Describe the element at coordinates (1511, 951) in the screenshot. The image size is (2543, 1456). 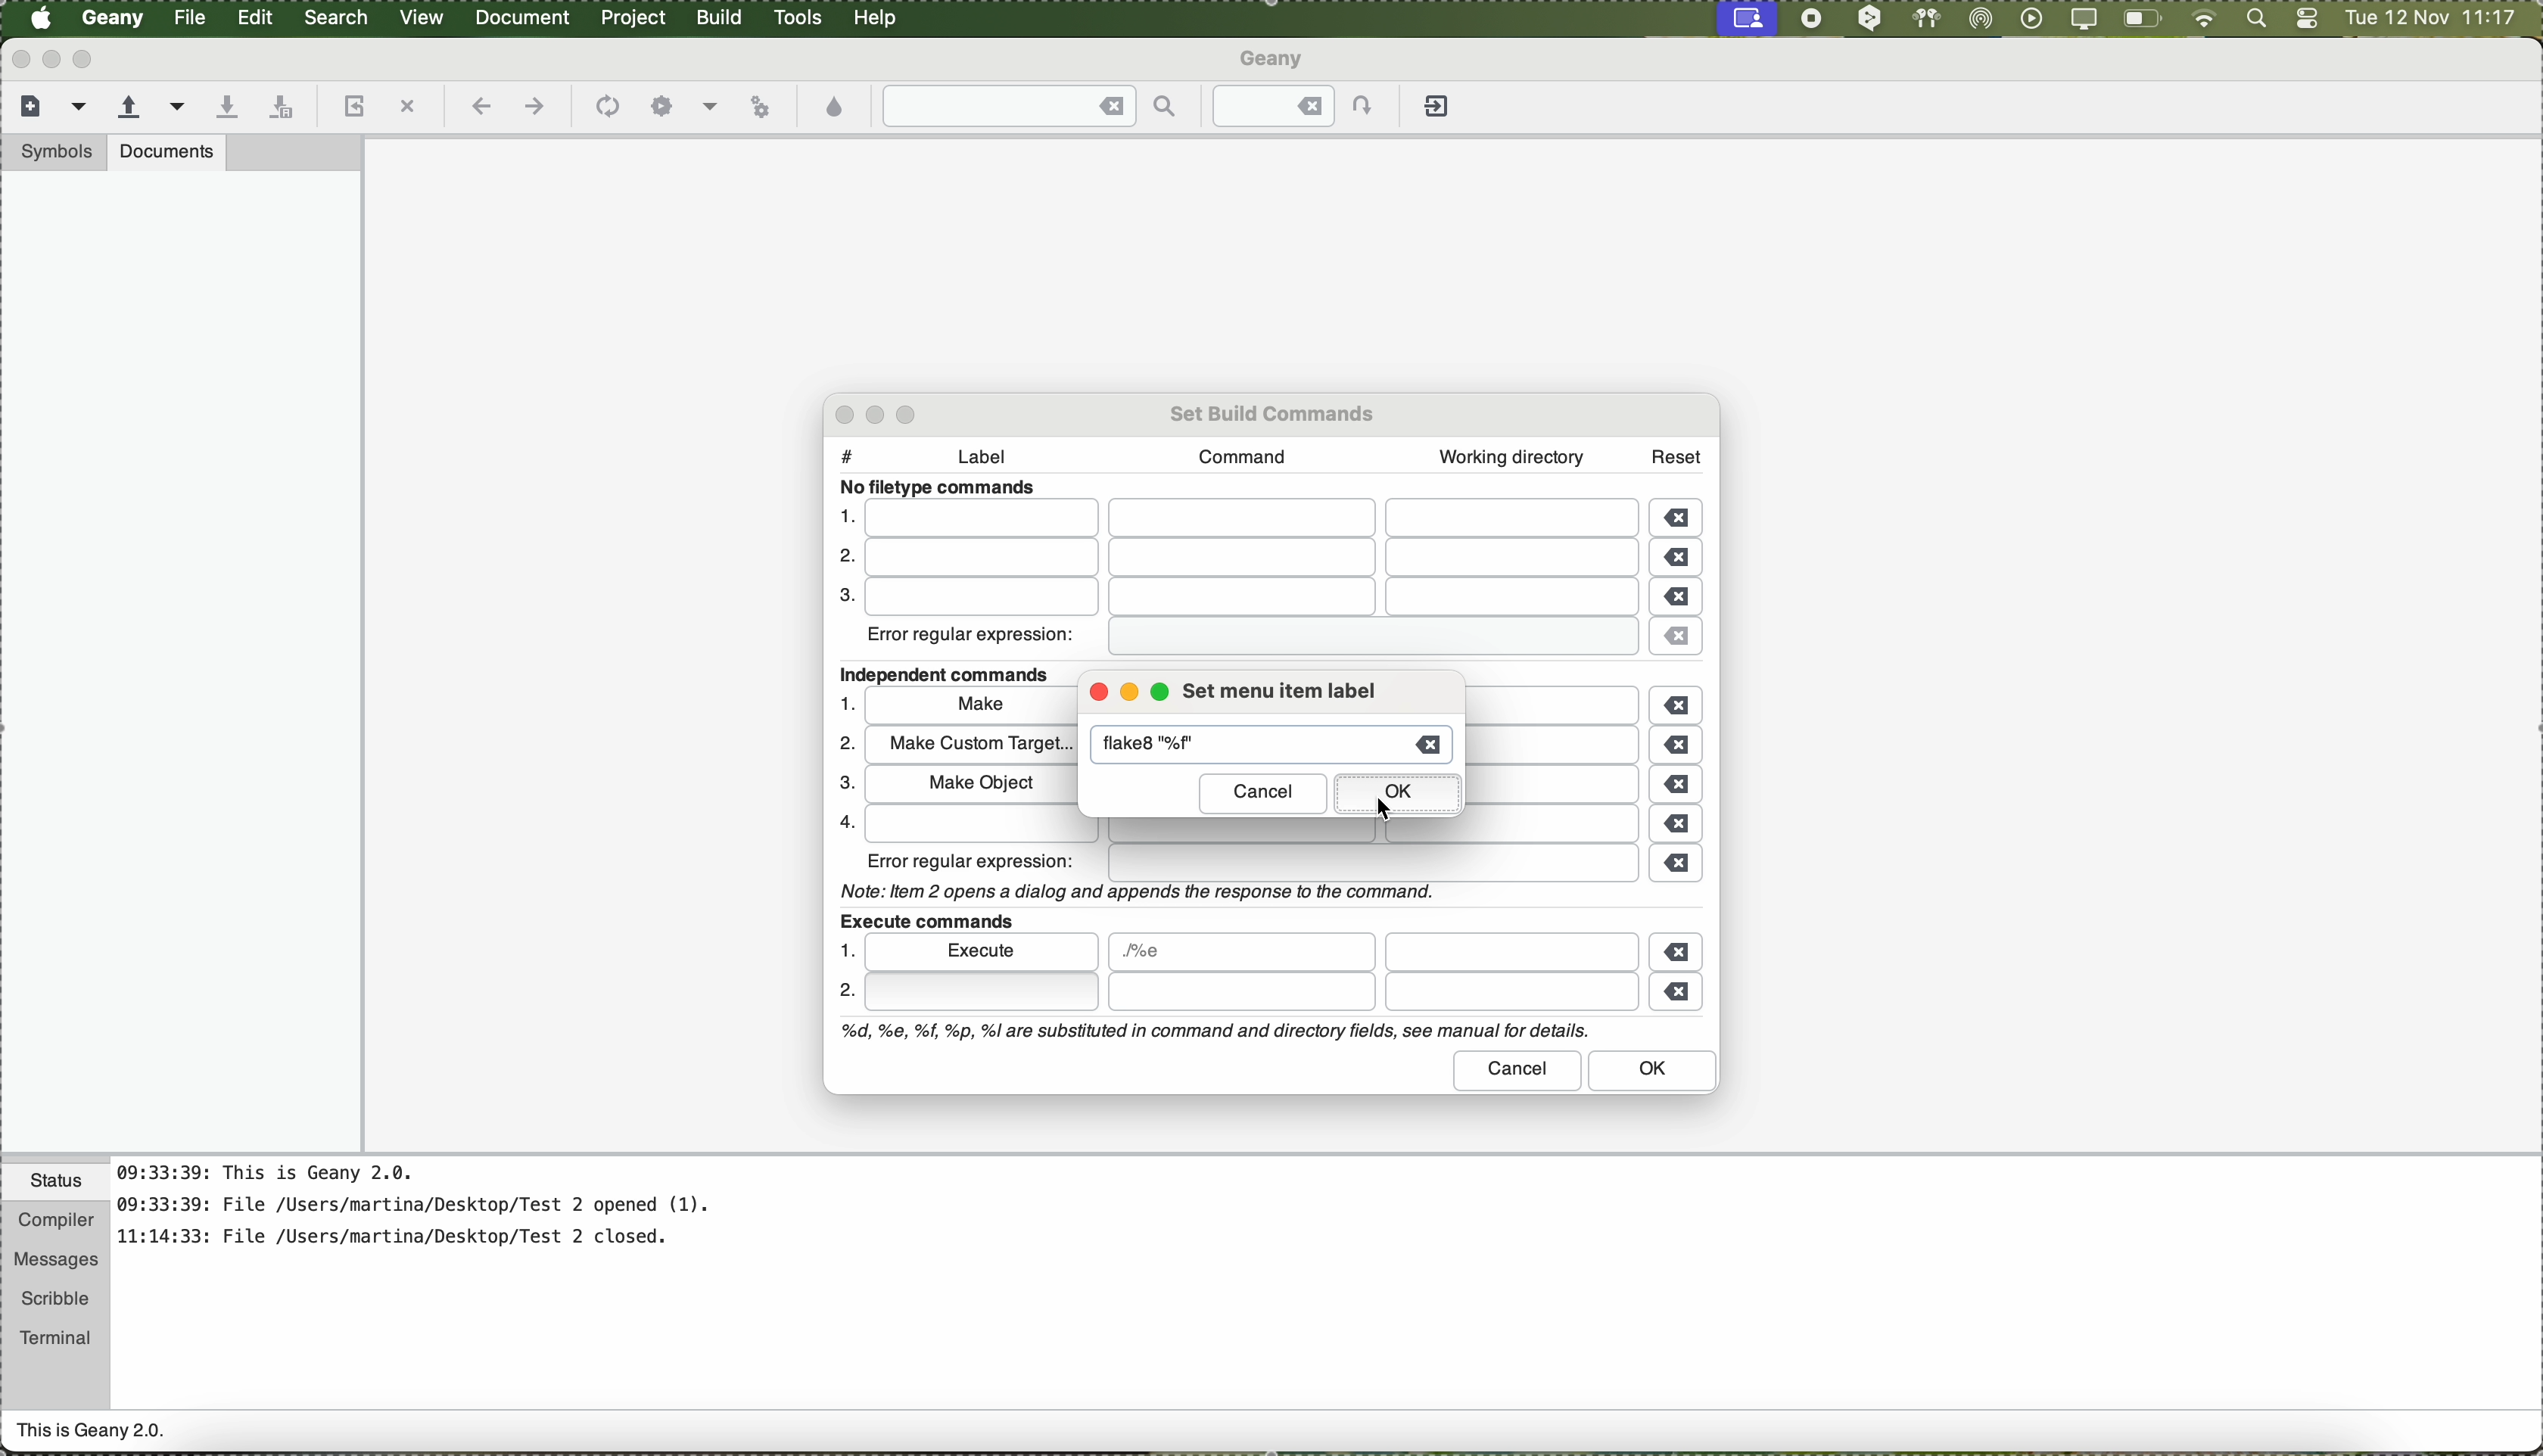
I see `file` at that location.